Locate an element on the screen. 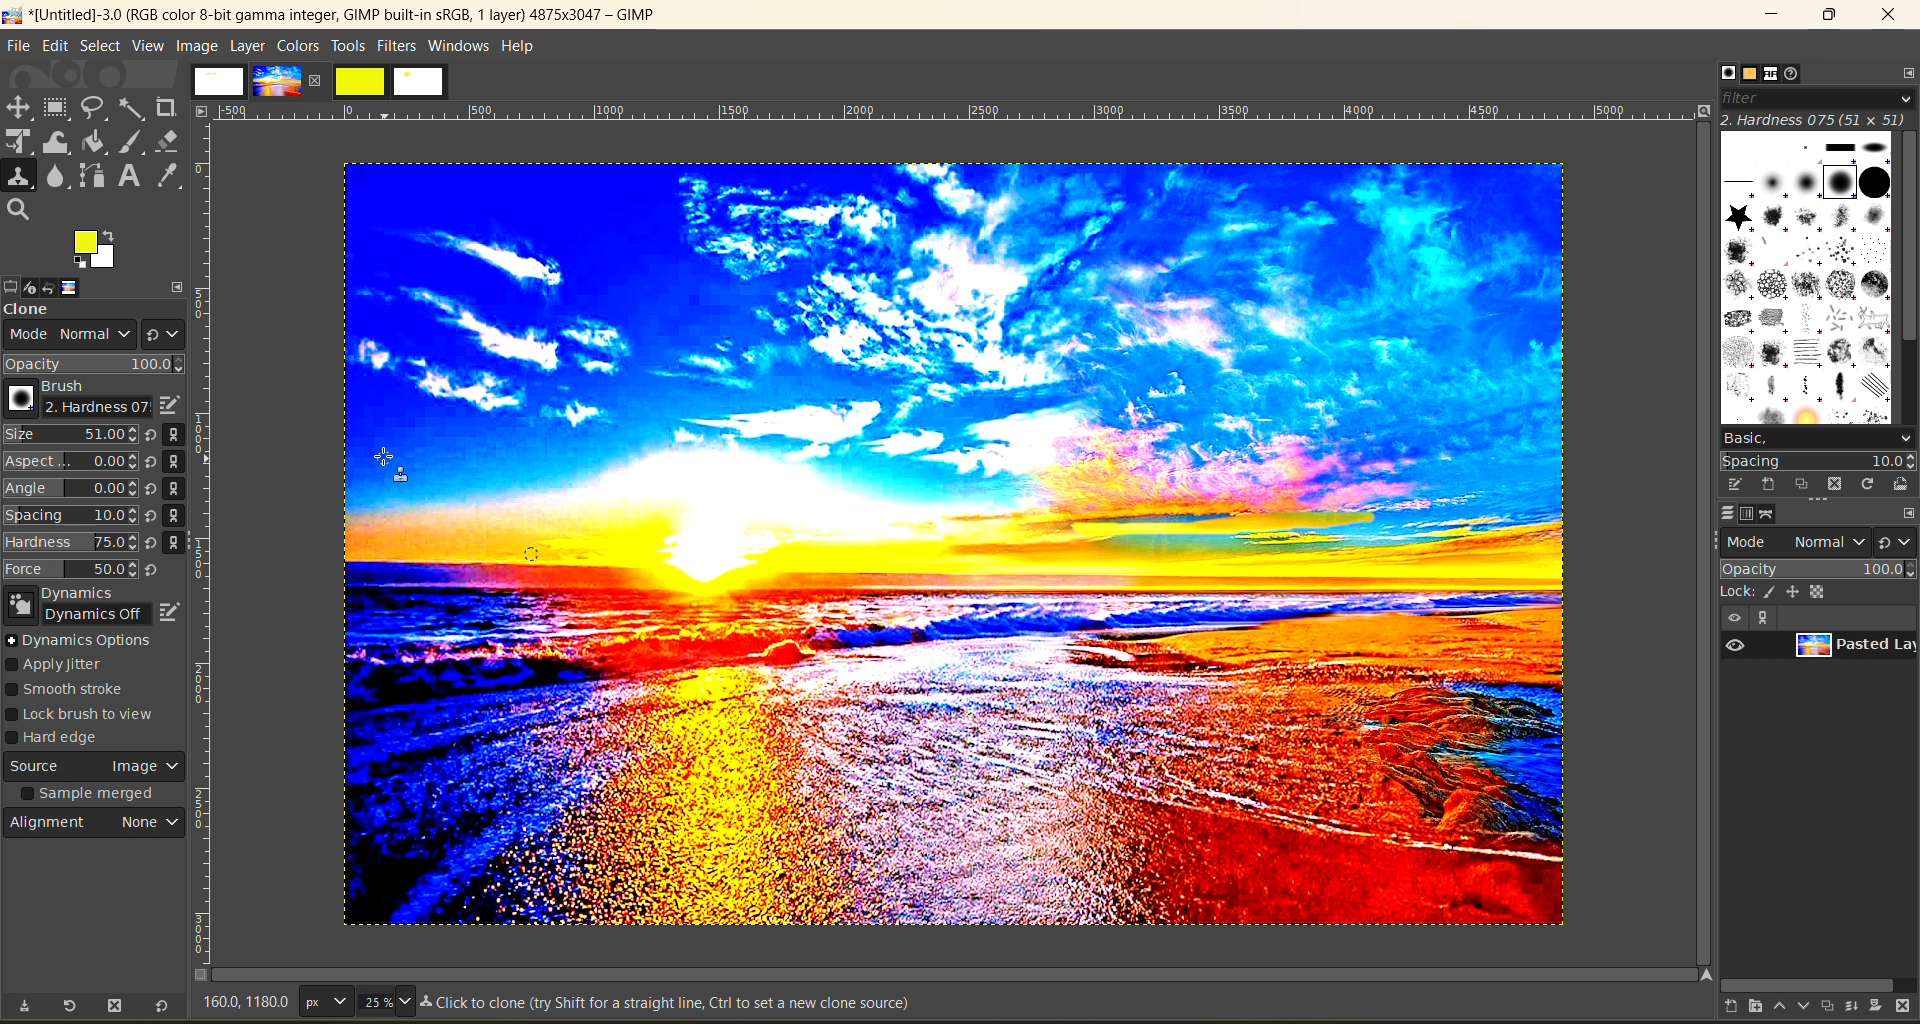  px is located at coordinates (323, 1001).